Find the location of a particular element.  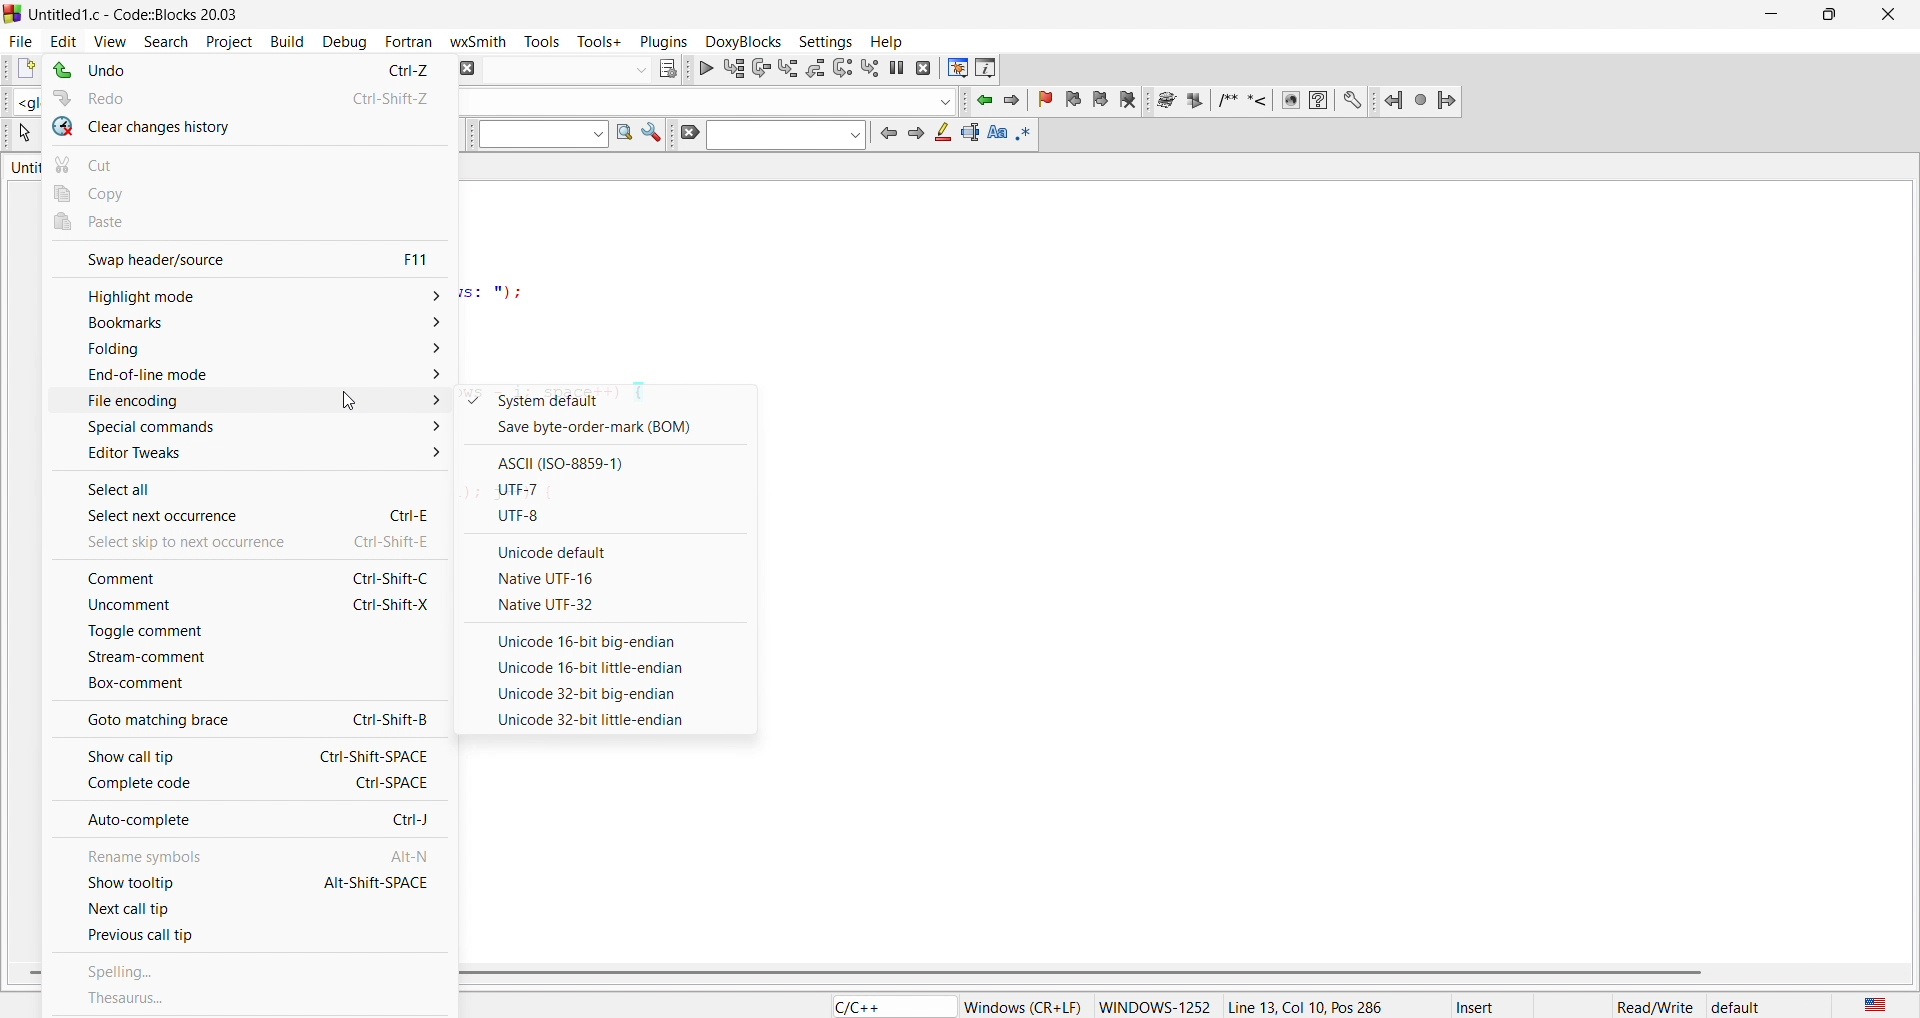

folding is located at coordinates (249, 352).